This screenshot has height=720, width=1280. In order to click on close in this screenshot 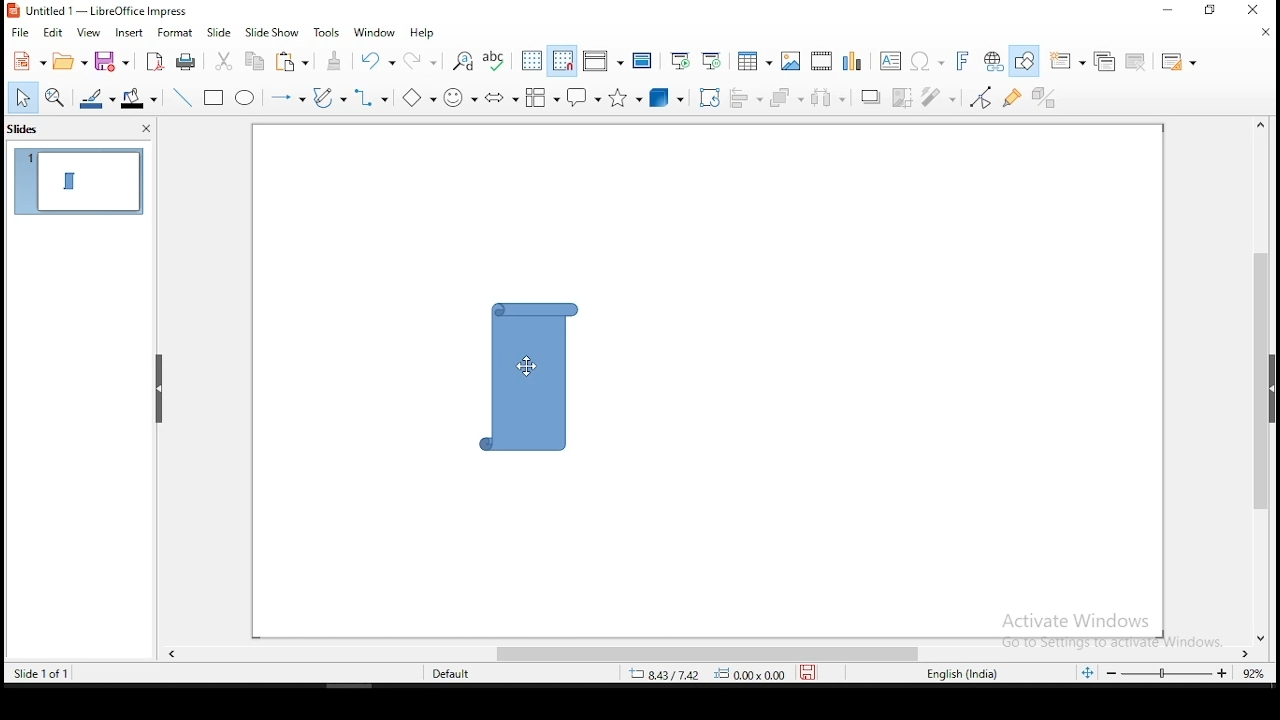, I will do `click(1262, 34)`.